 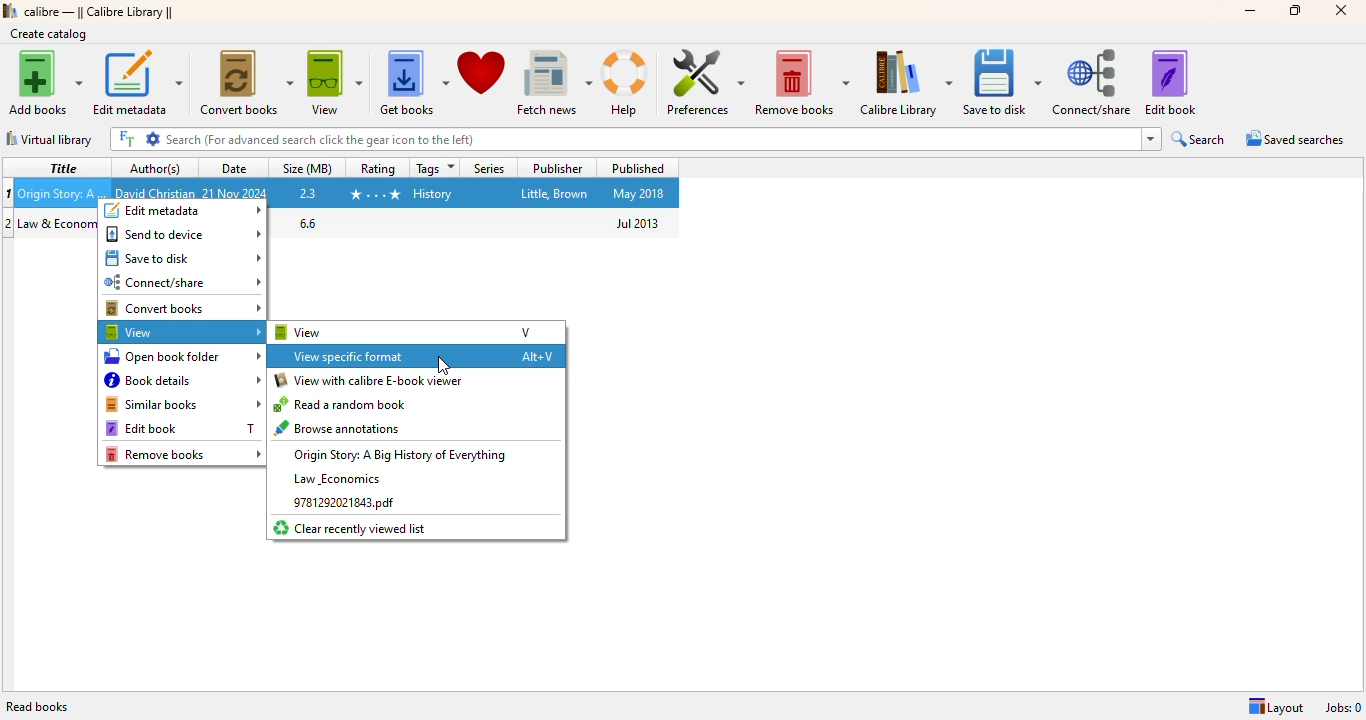 I want to click on calibre library, so click(x=100, y=12).